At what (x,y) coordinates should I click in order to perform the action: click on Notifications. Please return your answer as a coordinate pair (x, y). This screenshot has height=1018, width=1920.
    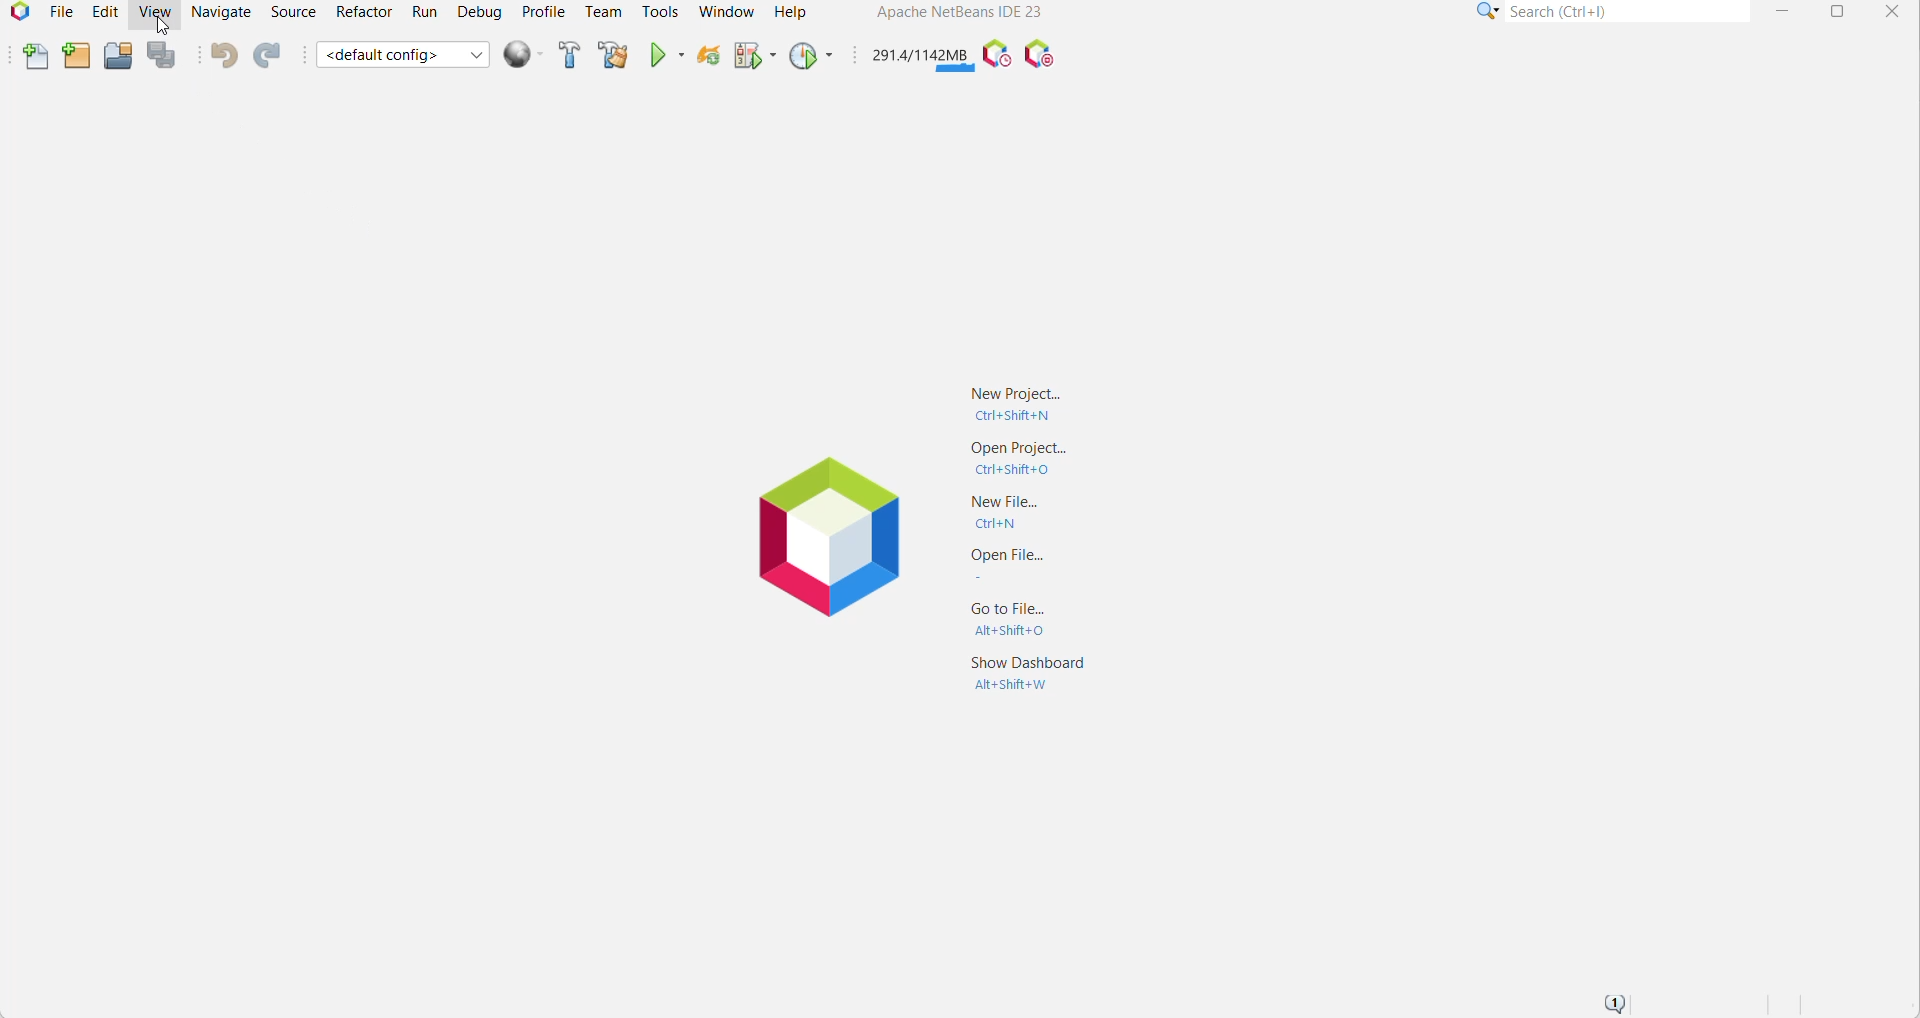
    Looking at the image, I should click on (1613, 1003).